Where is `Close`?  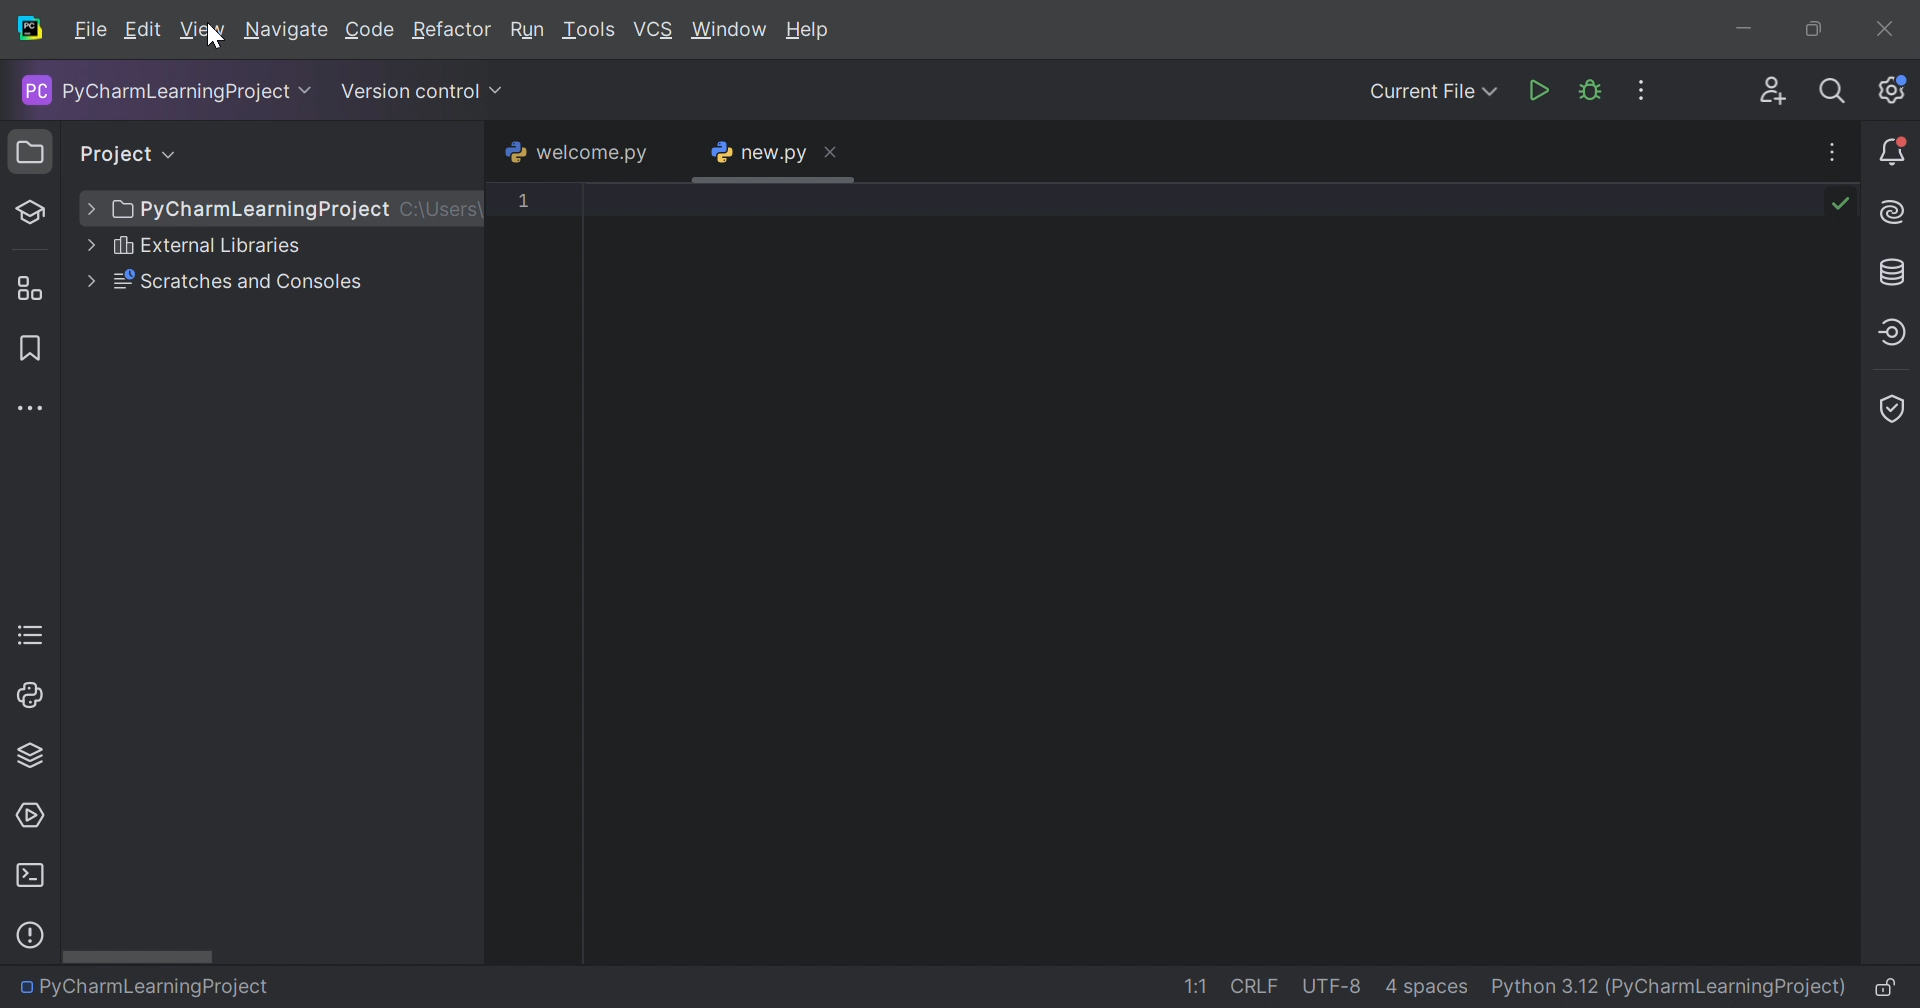
Close is located at coordinates (1882, 27).